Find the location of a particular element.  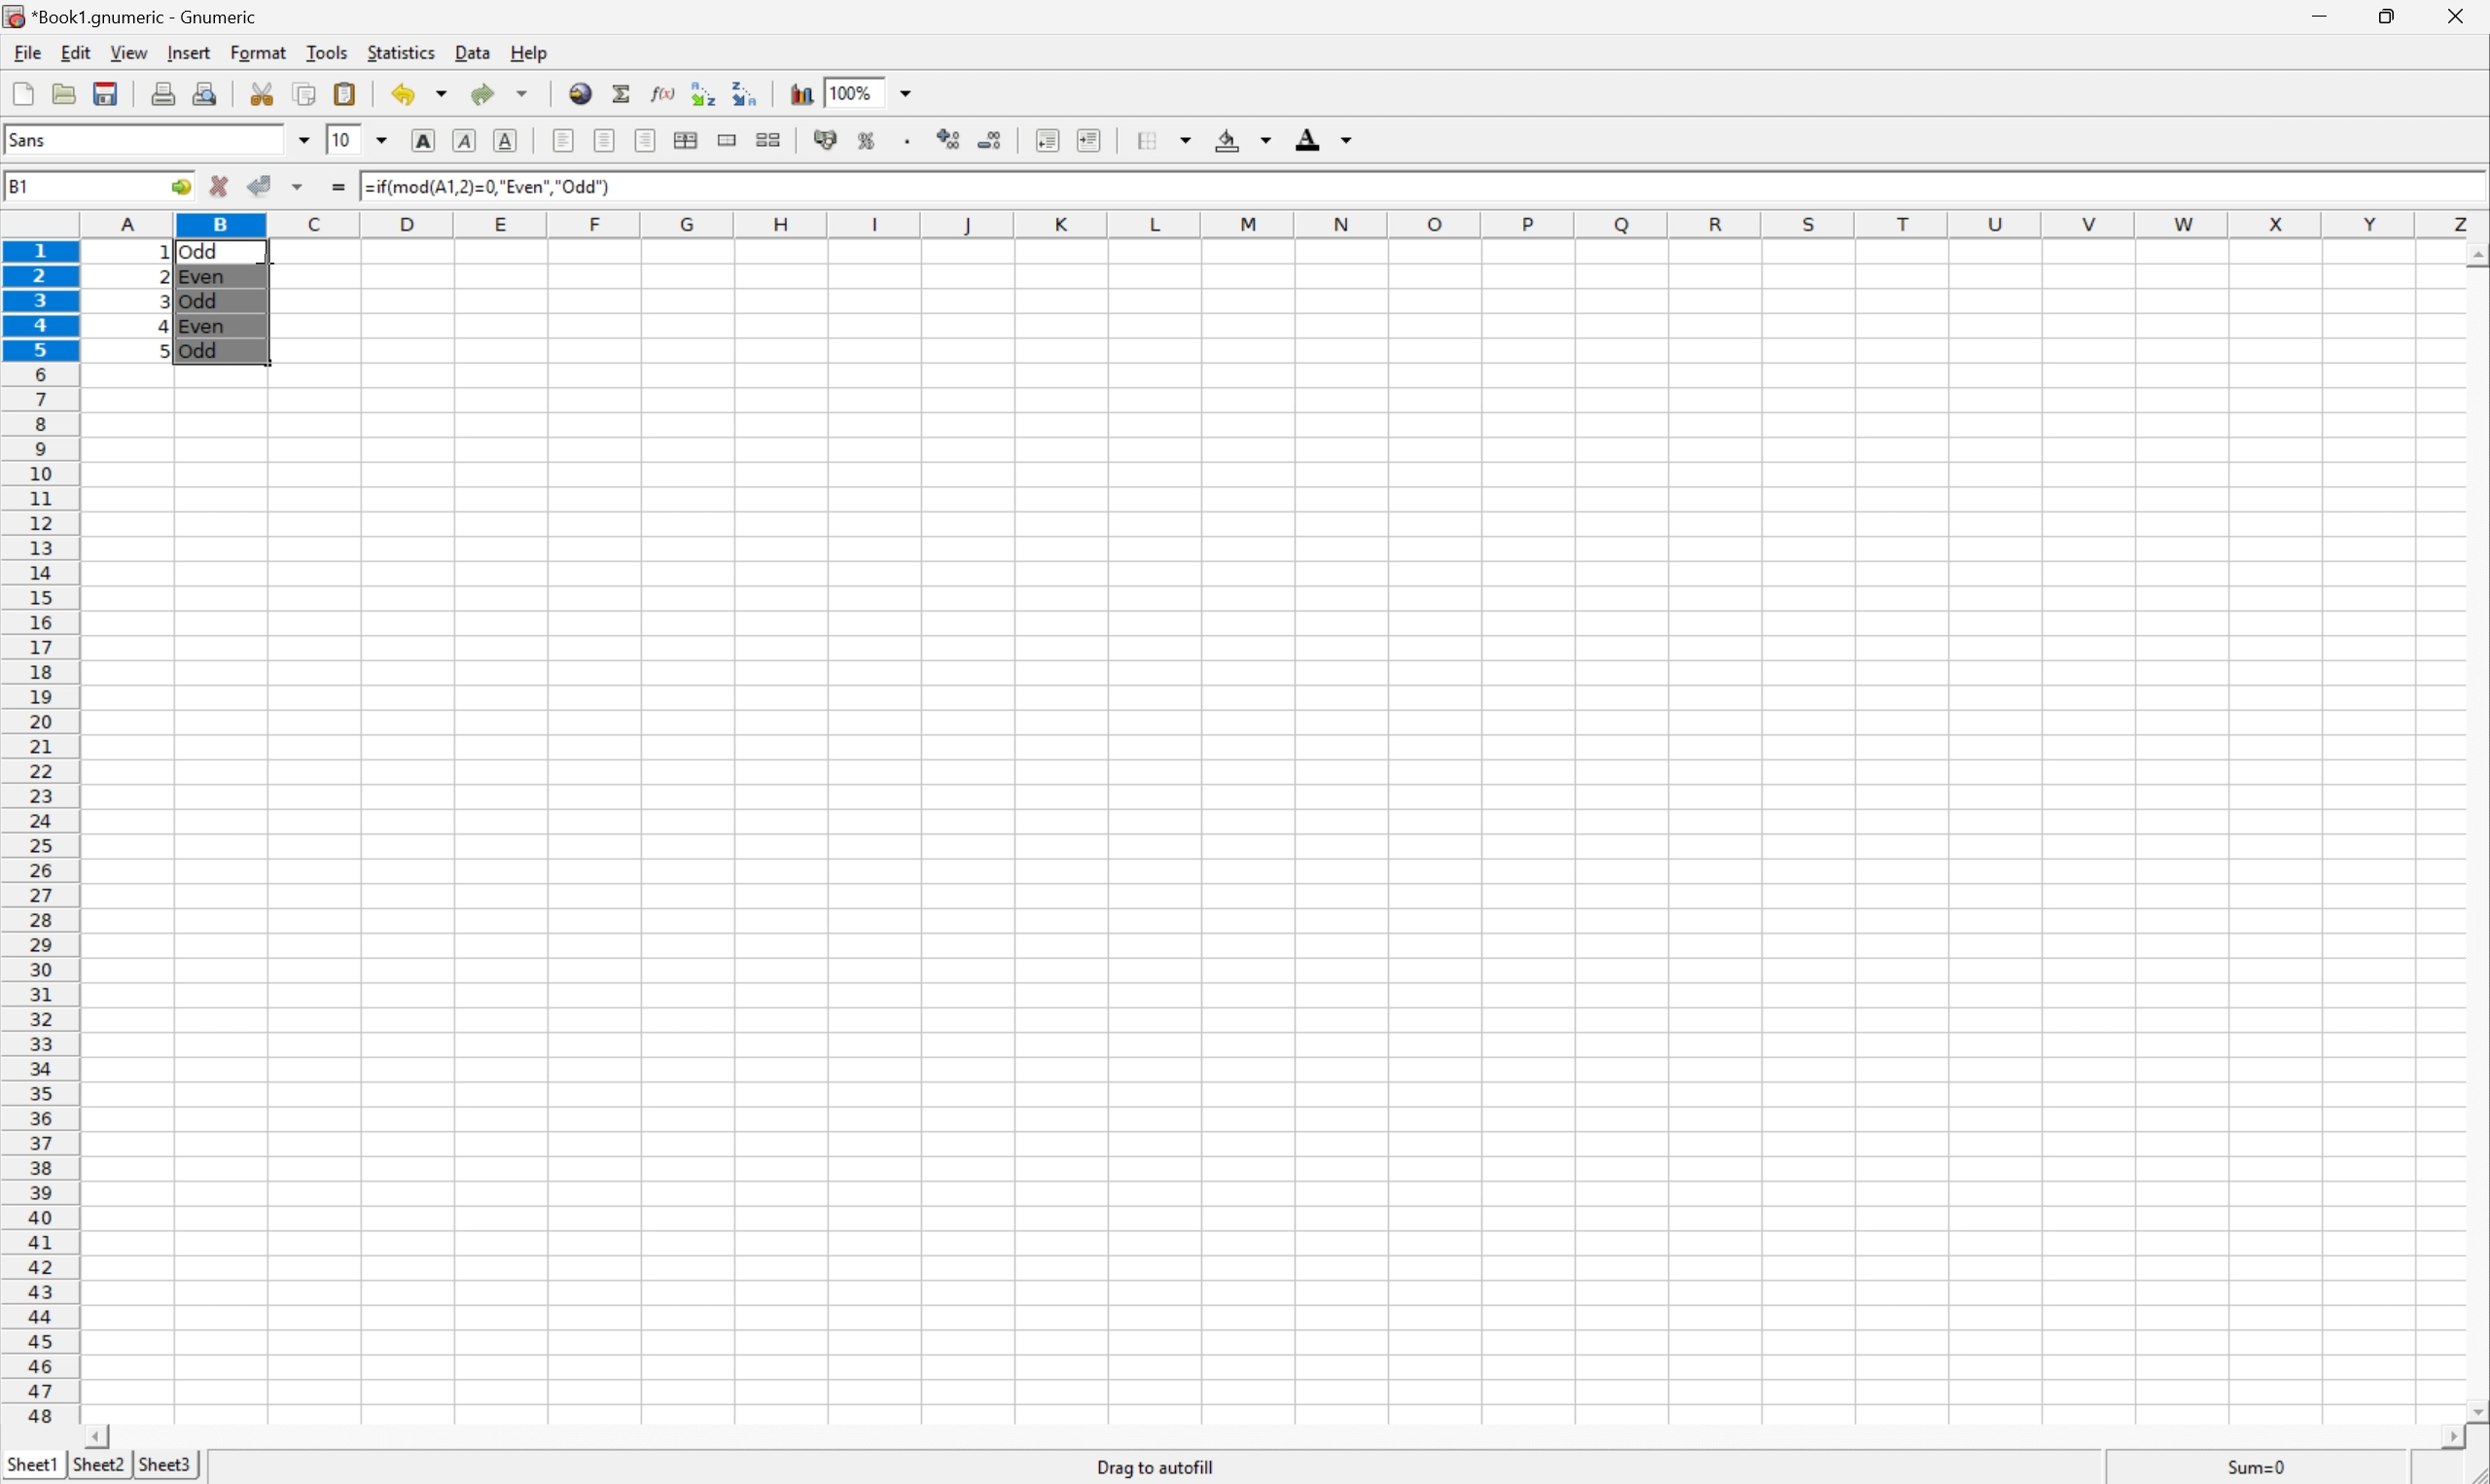

Underline is located at coordinates (506, 140).